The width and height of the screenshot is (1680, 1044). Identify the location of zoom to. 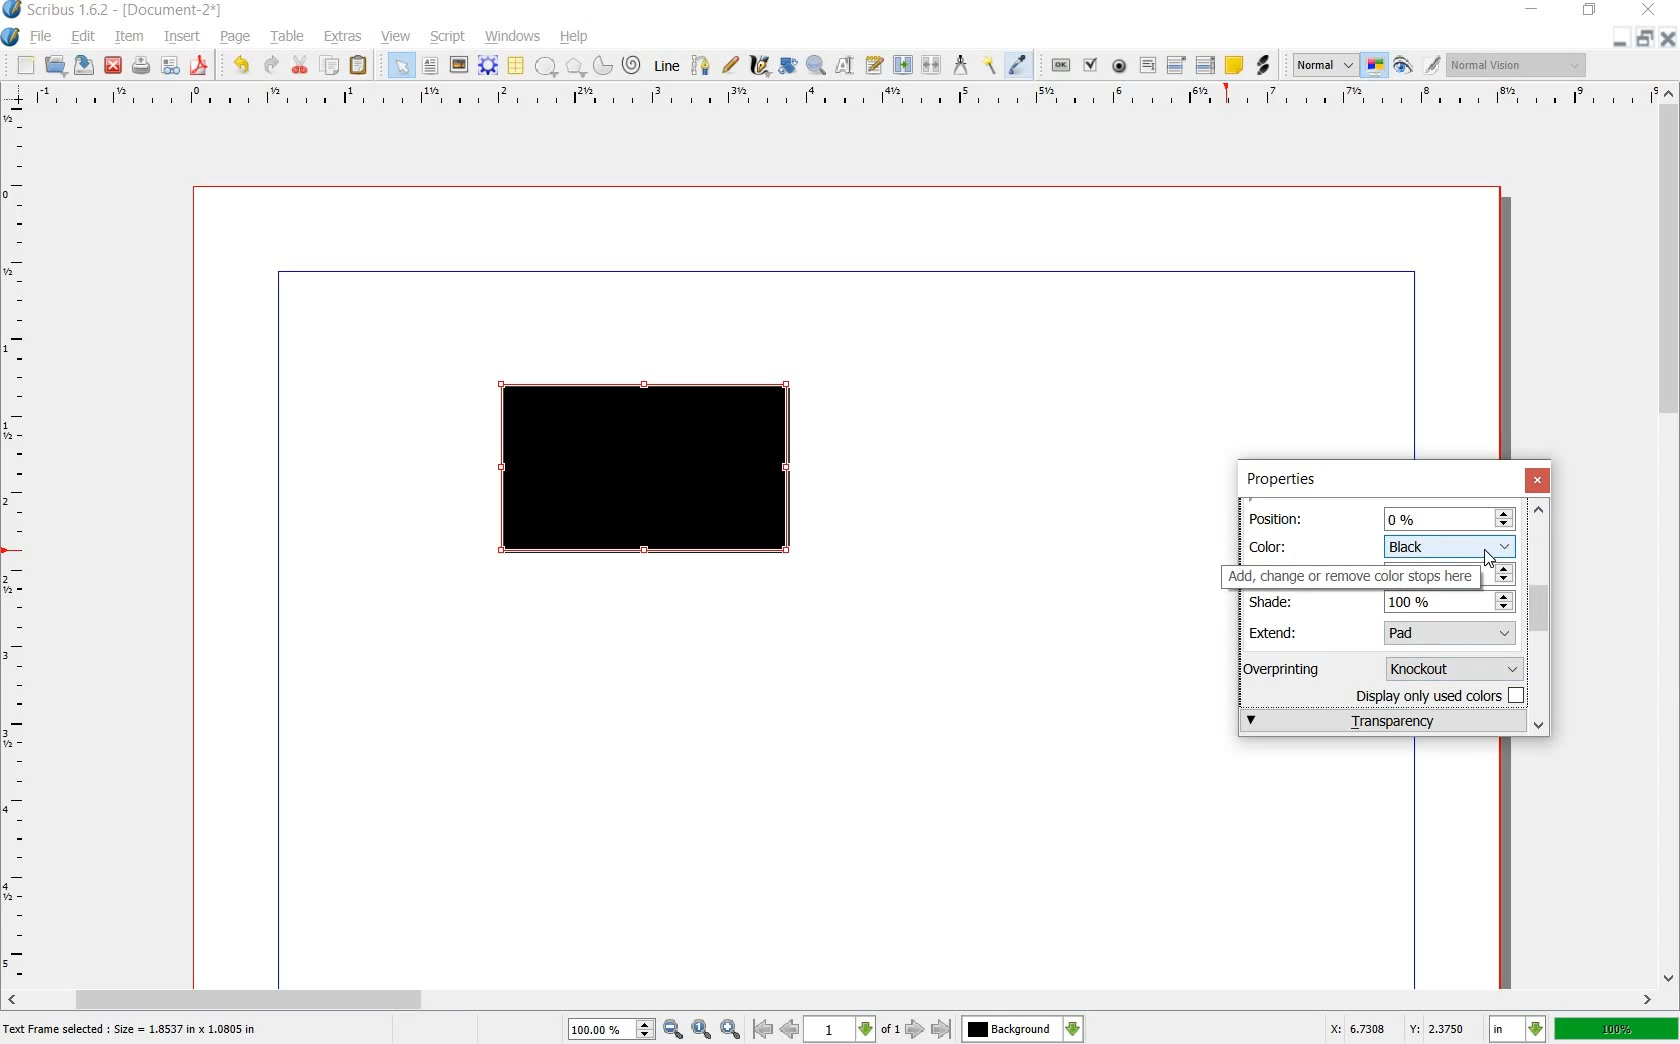
(702, 1030).